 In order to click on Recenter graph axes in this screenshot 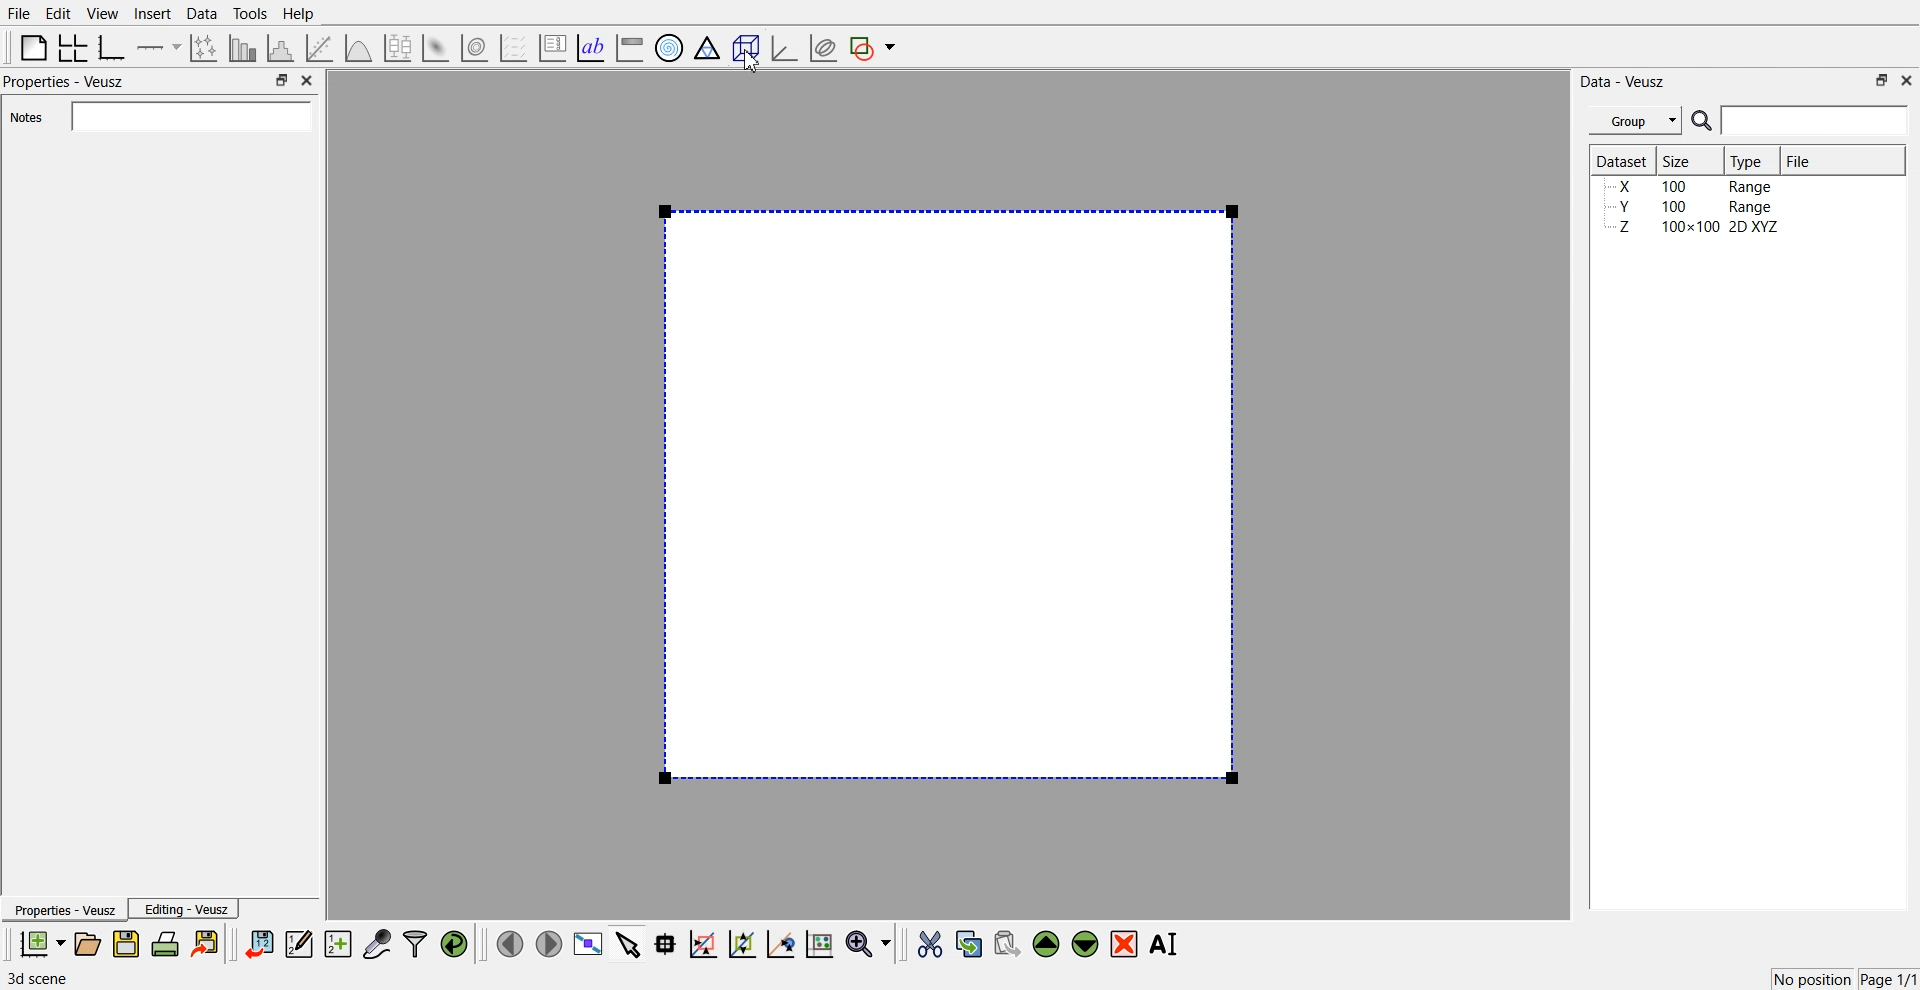, I will do `click(782, 943)`.